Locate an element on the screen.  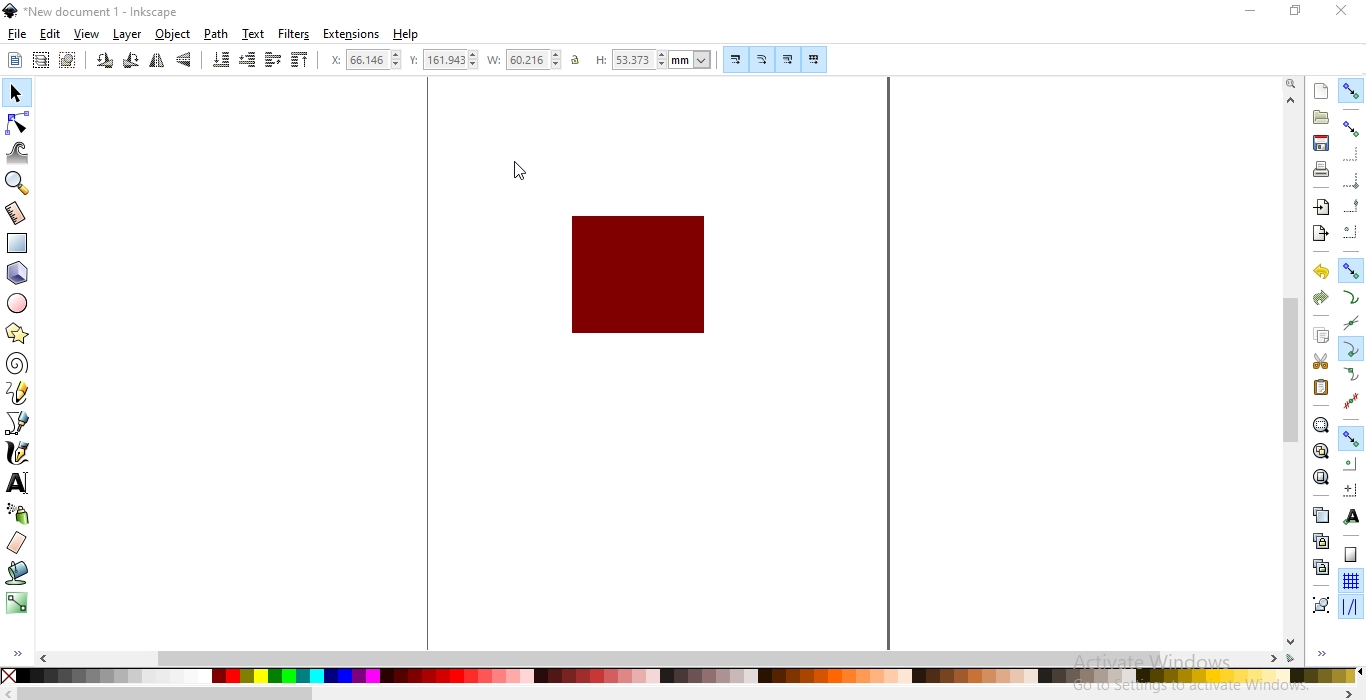
snap to page border is located at coordinates (1350, 555).